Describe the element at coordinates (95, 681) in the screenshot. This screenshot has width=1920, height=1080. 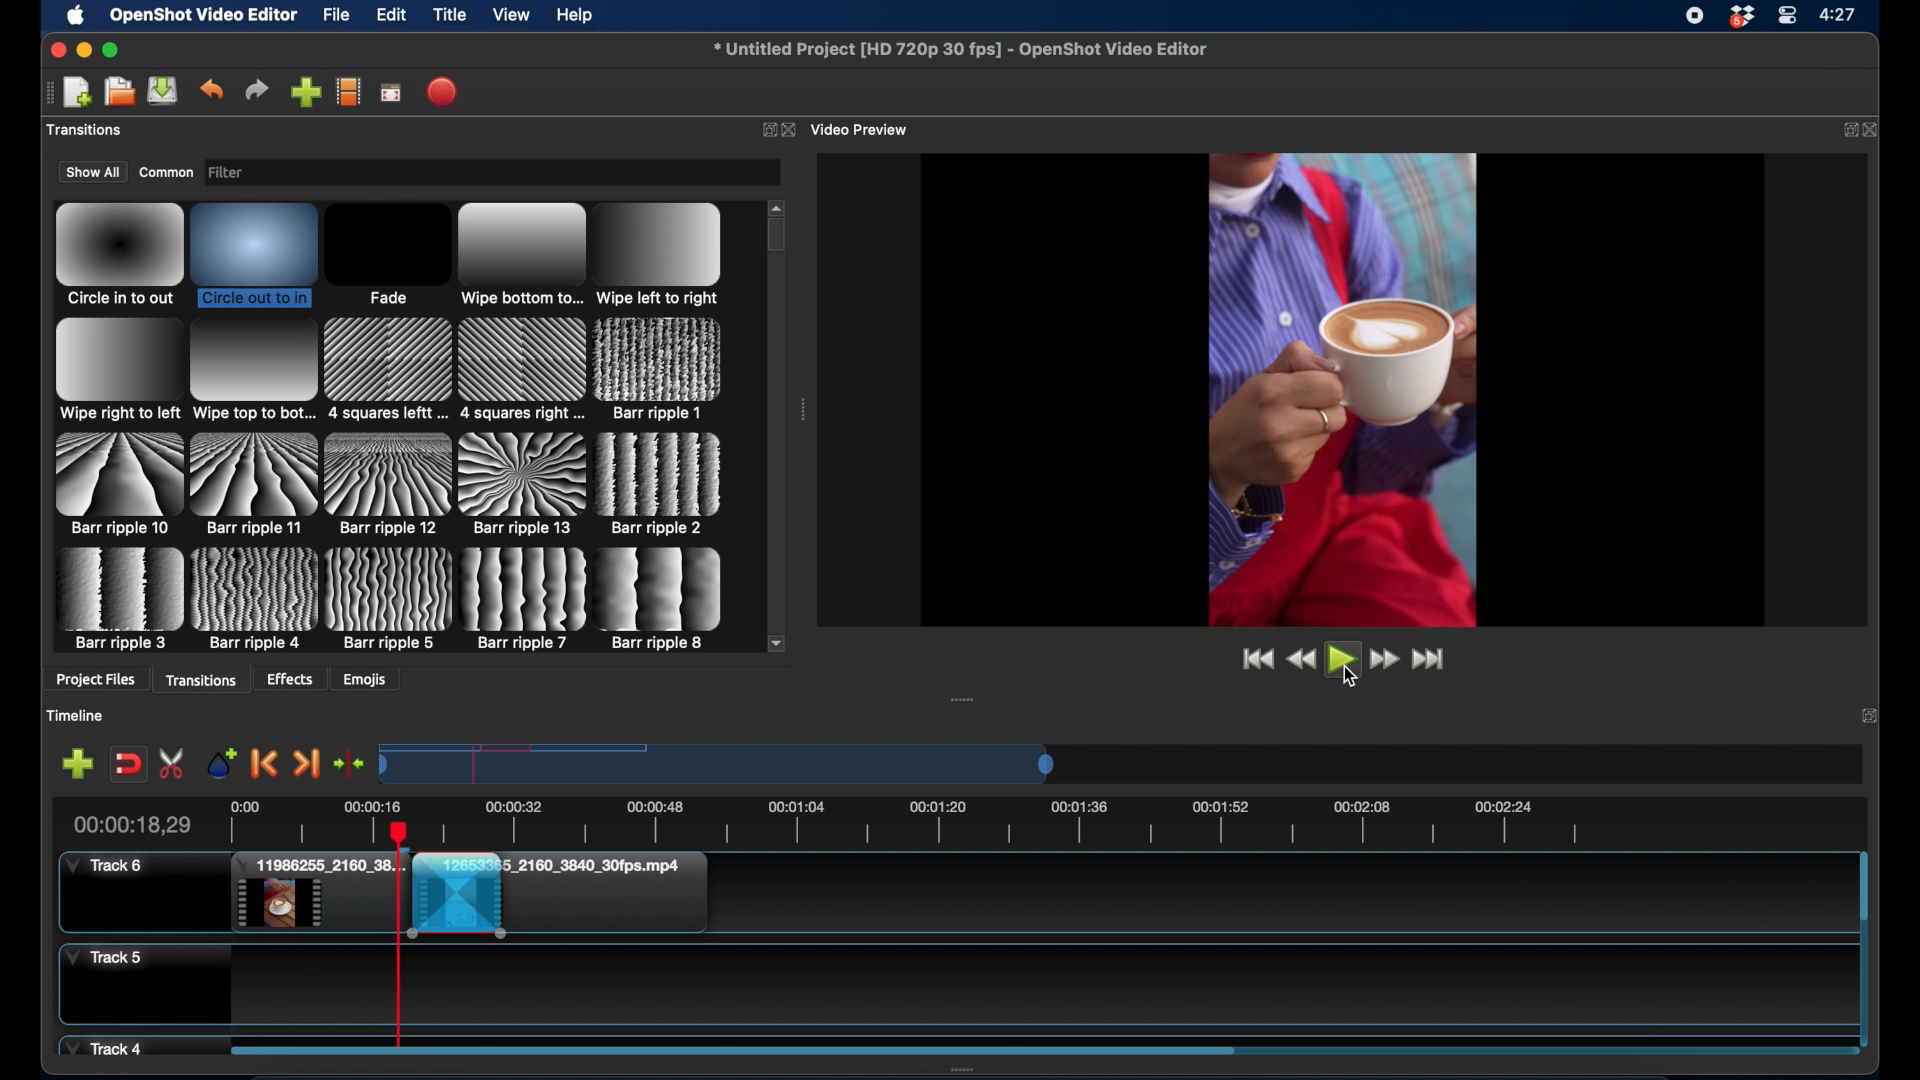
I see `project files` at that location.